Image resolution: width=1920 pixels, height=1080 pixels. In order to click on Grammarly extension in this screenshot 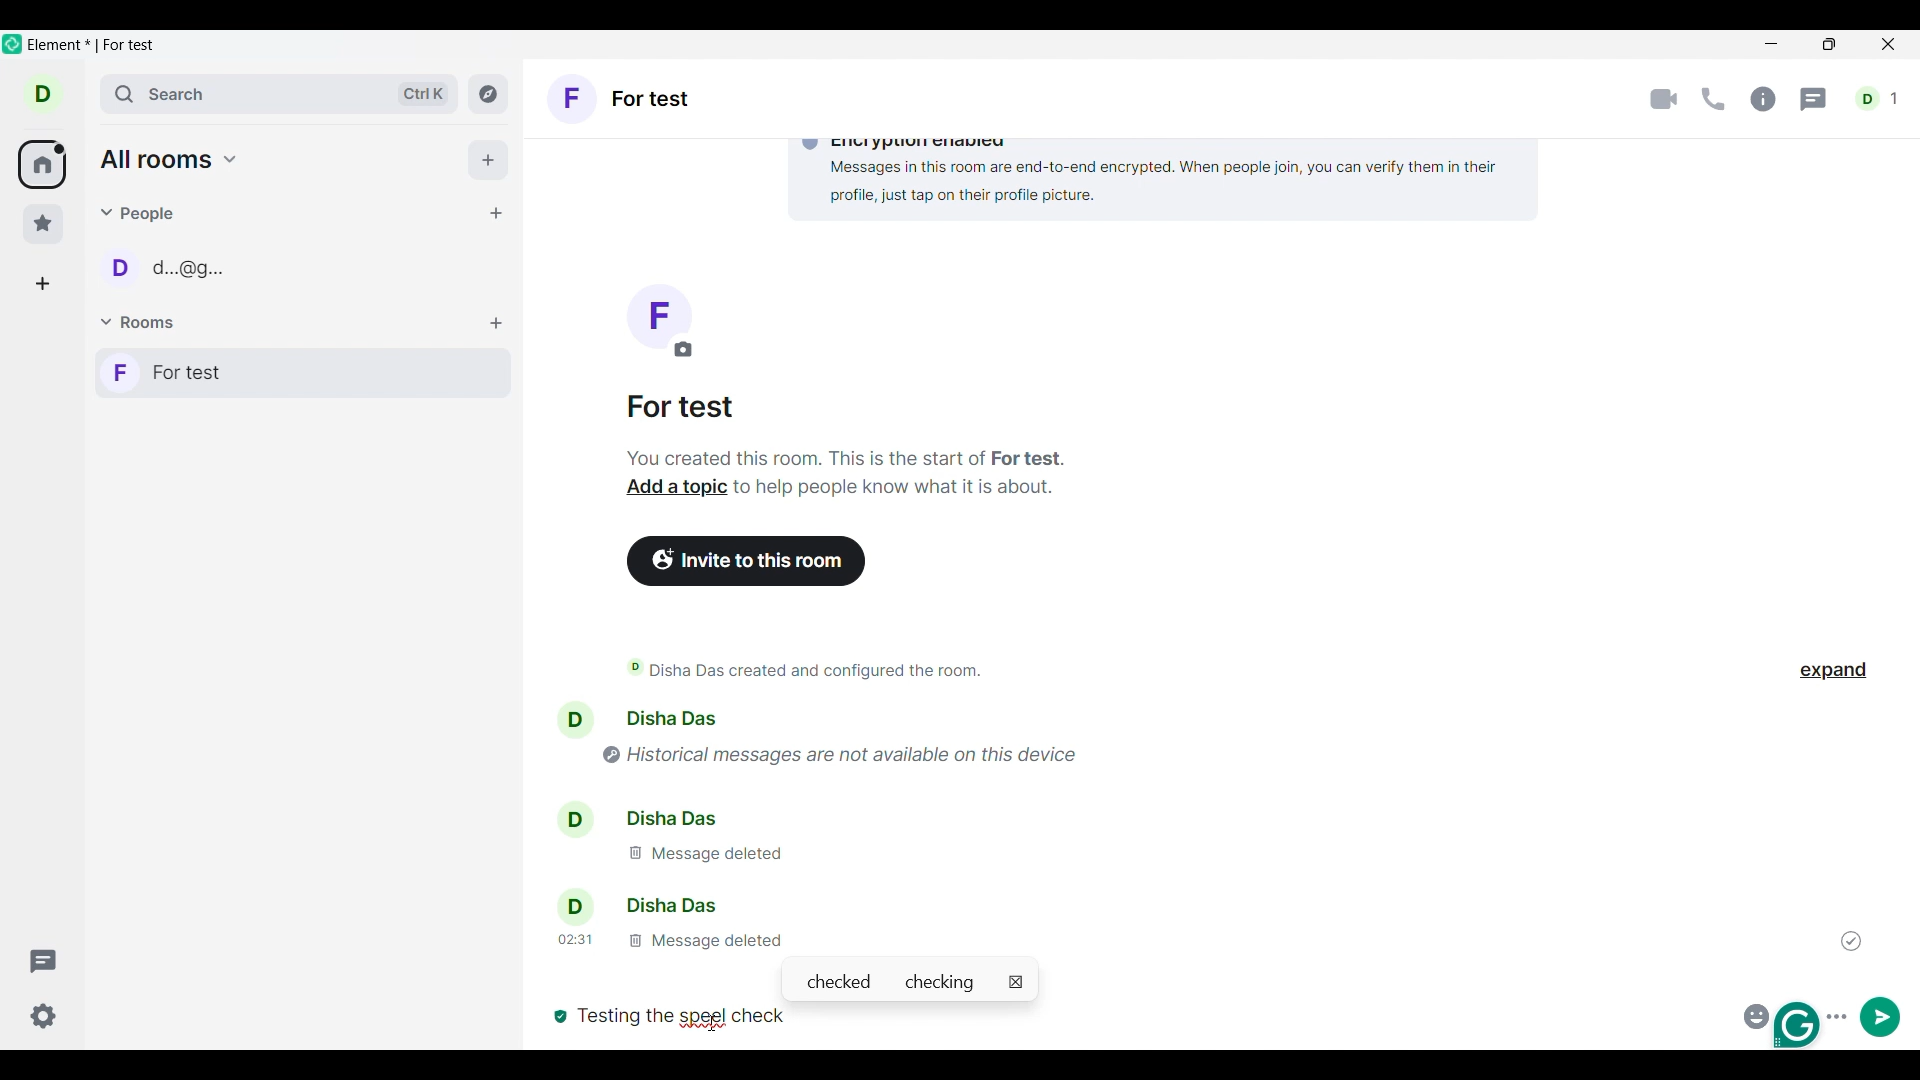, I will do `click(1799, 1025)`.